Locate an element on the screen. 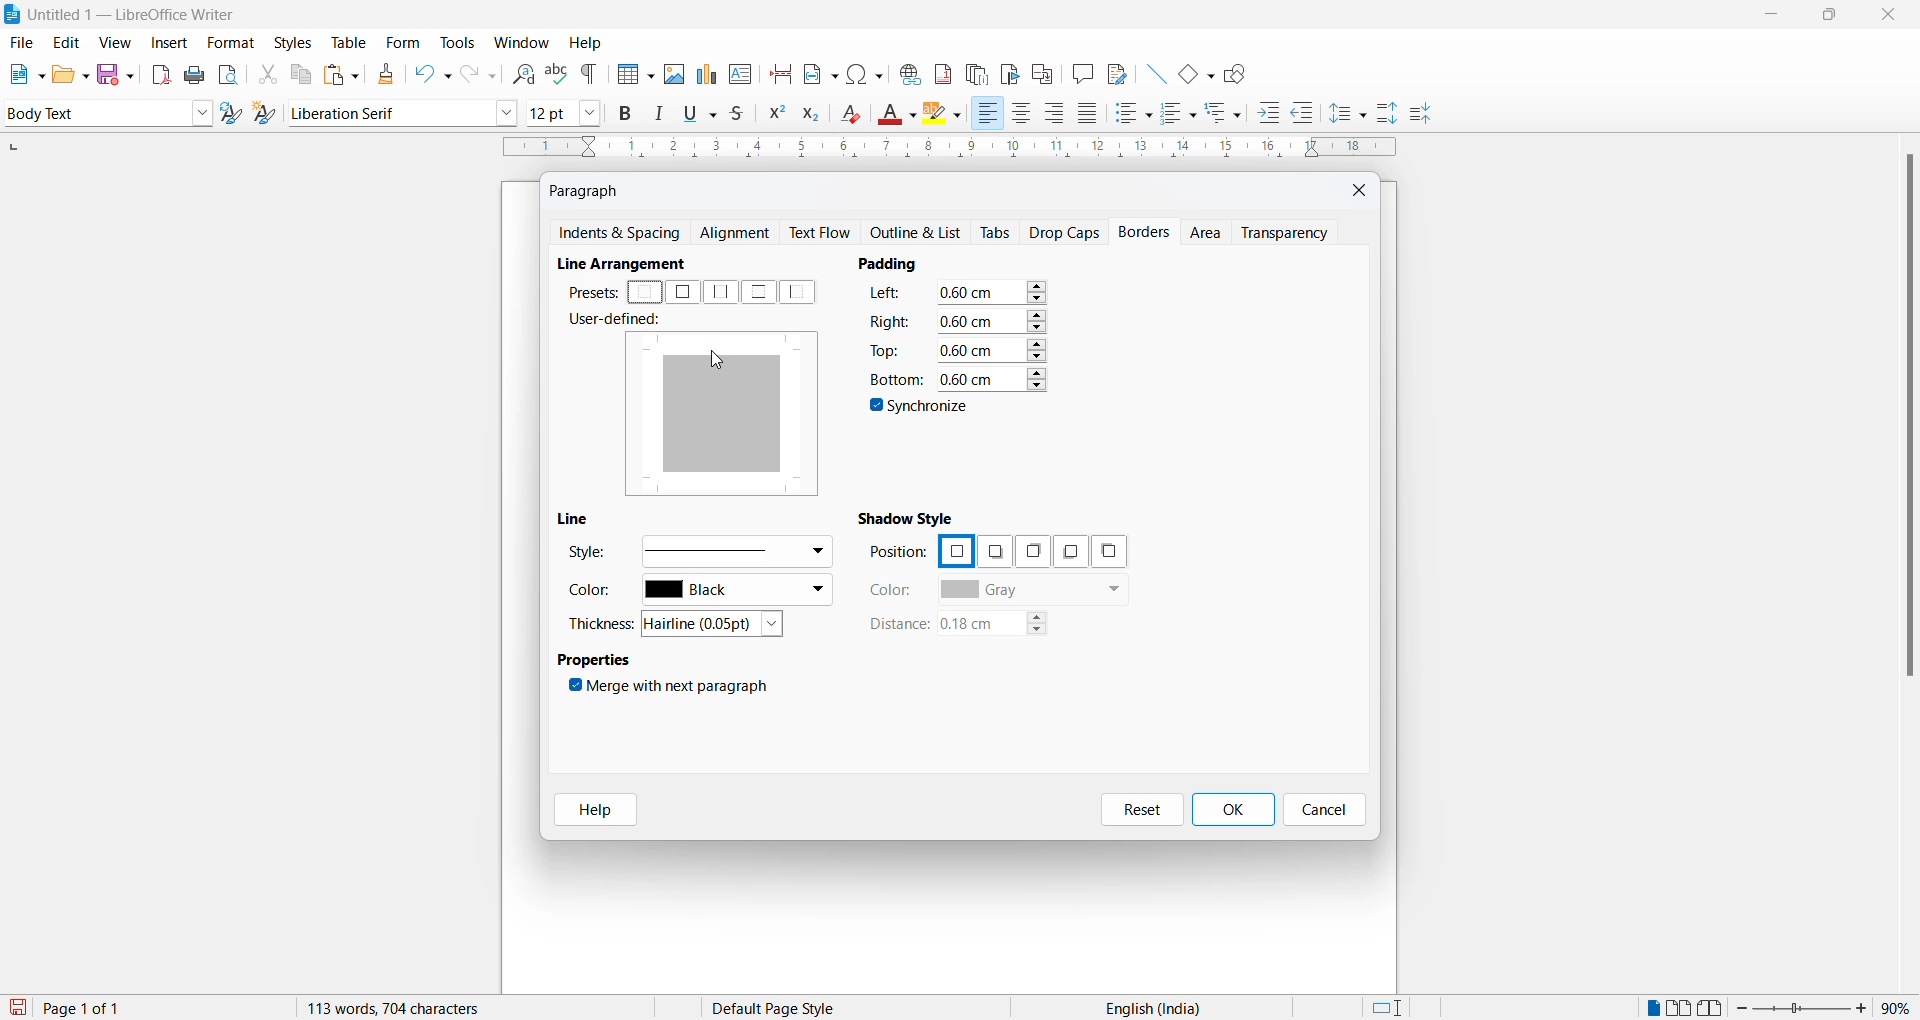 The height and width of the screenshot is (1020, 1920). single page view is located at coordinates (1651, 1008).